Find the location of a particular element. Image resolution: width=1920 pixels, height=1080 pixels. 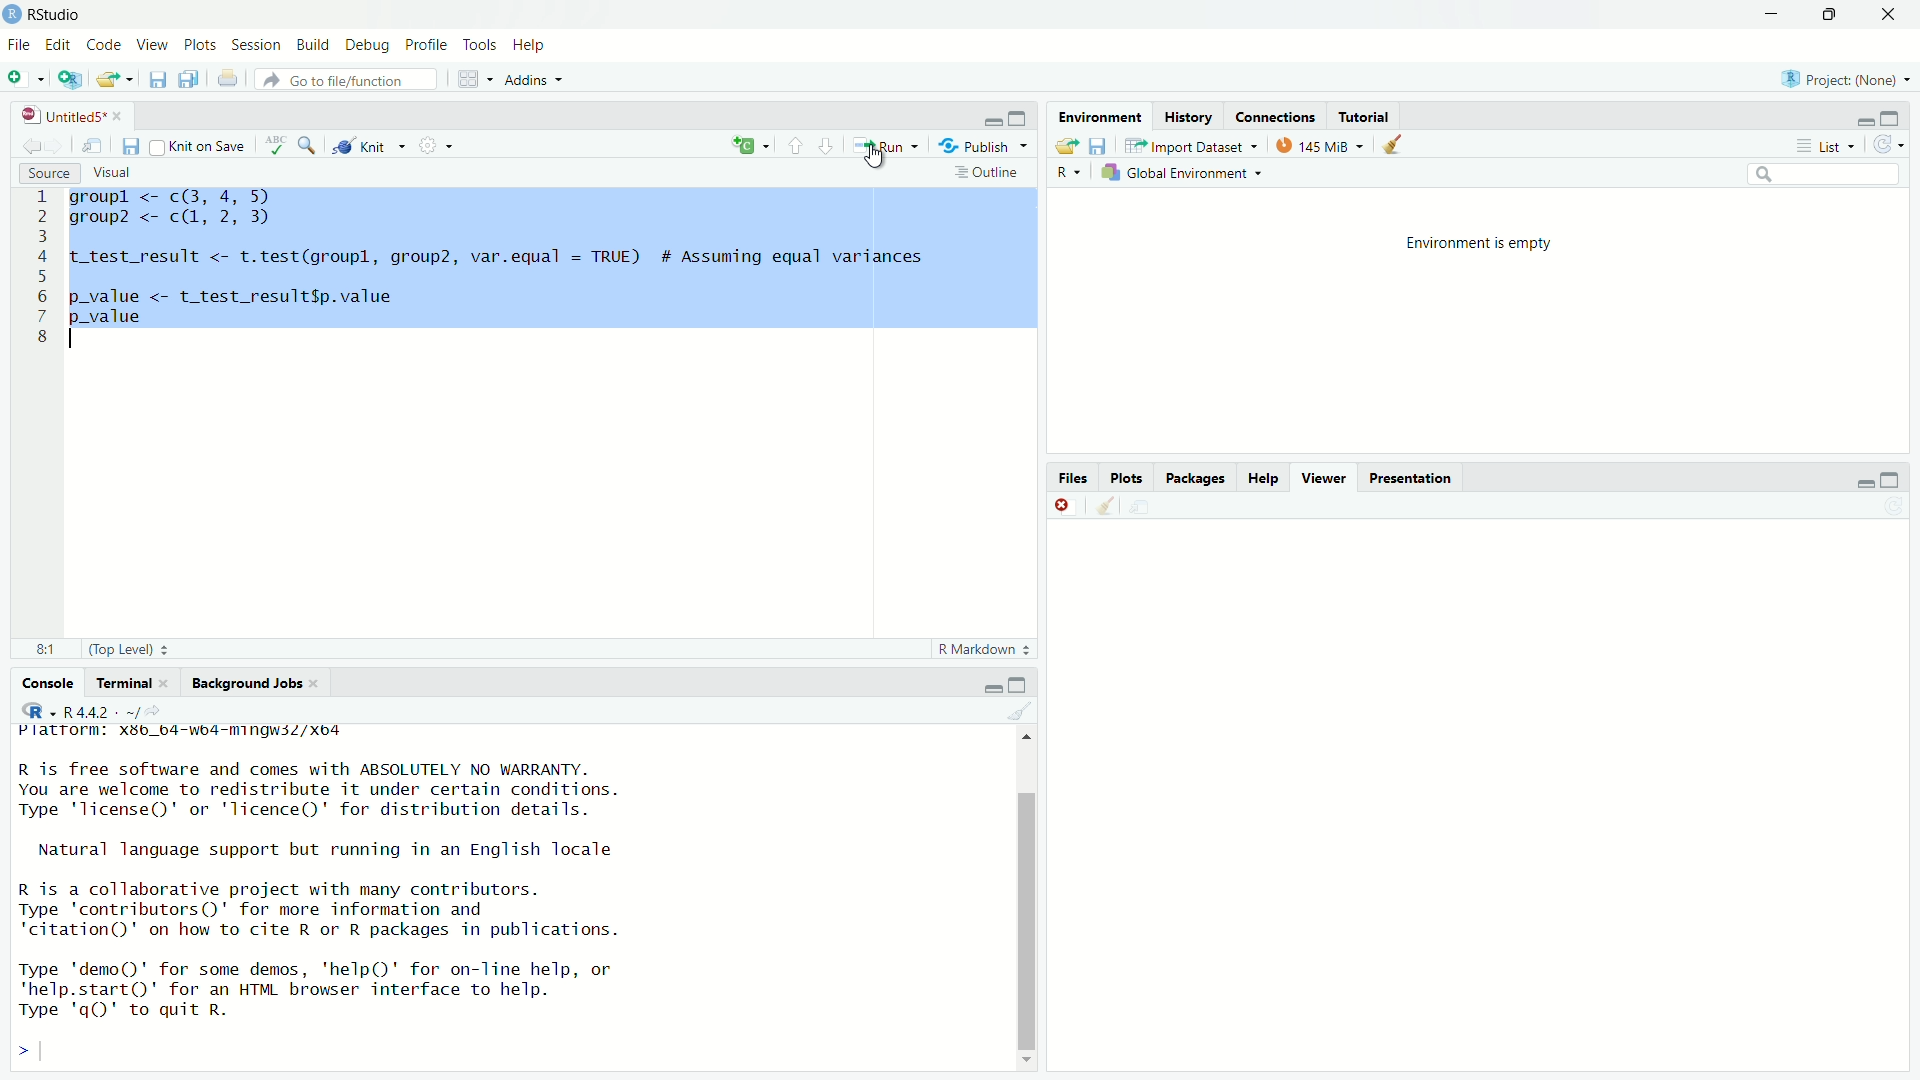

re-run previous code is located at coordinates (749, 146).